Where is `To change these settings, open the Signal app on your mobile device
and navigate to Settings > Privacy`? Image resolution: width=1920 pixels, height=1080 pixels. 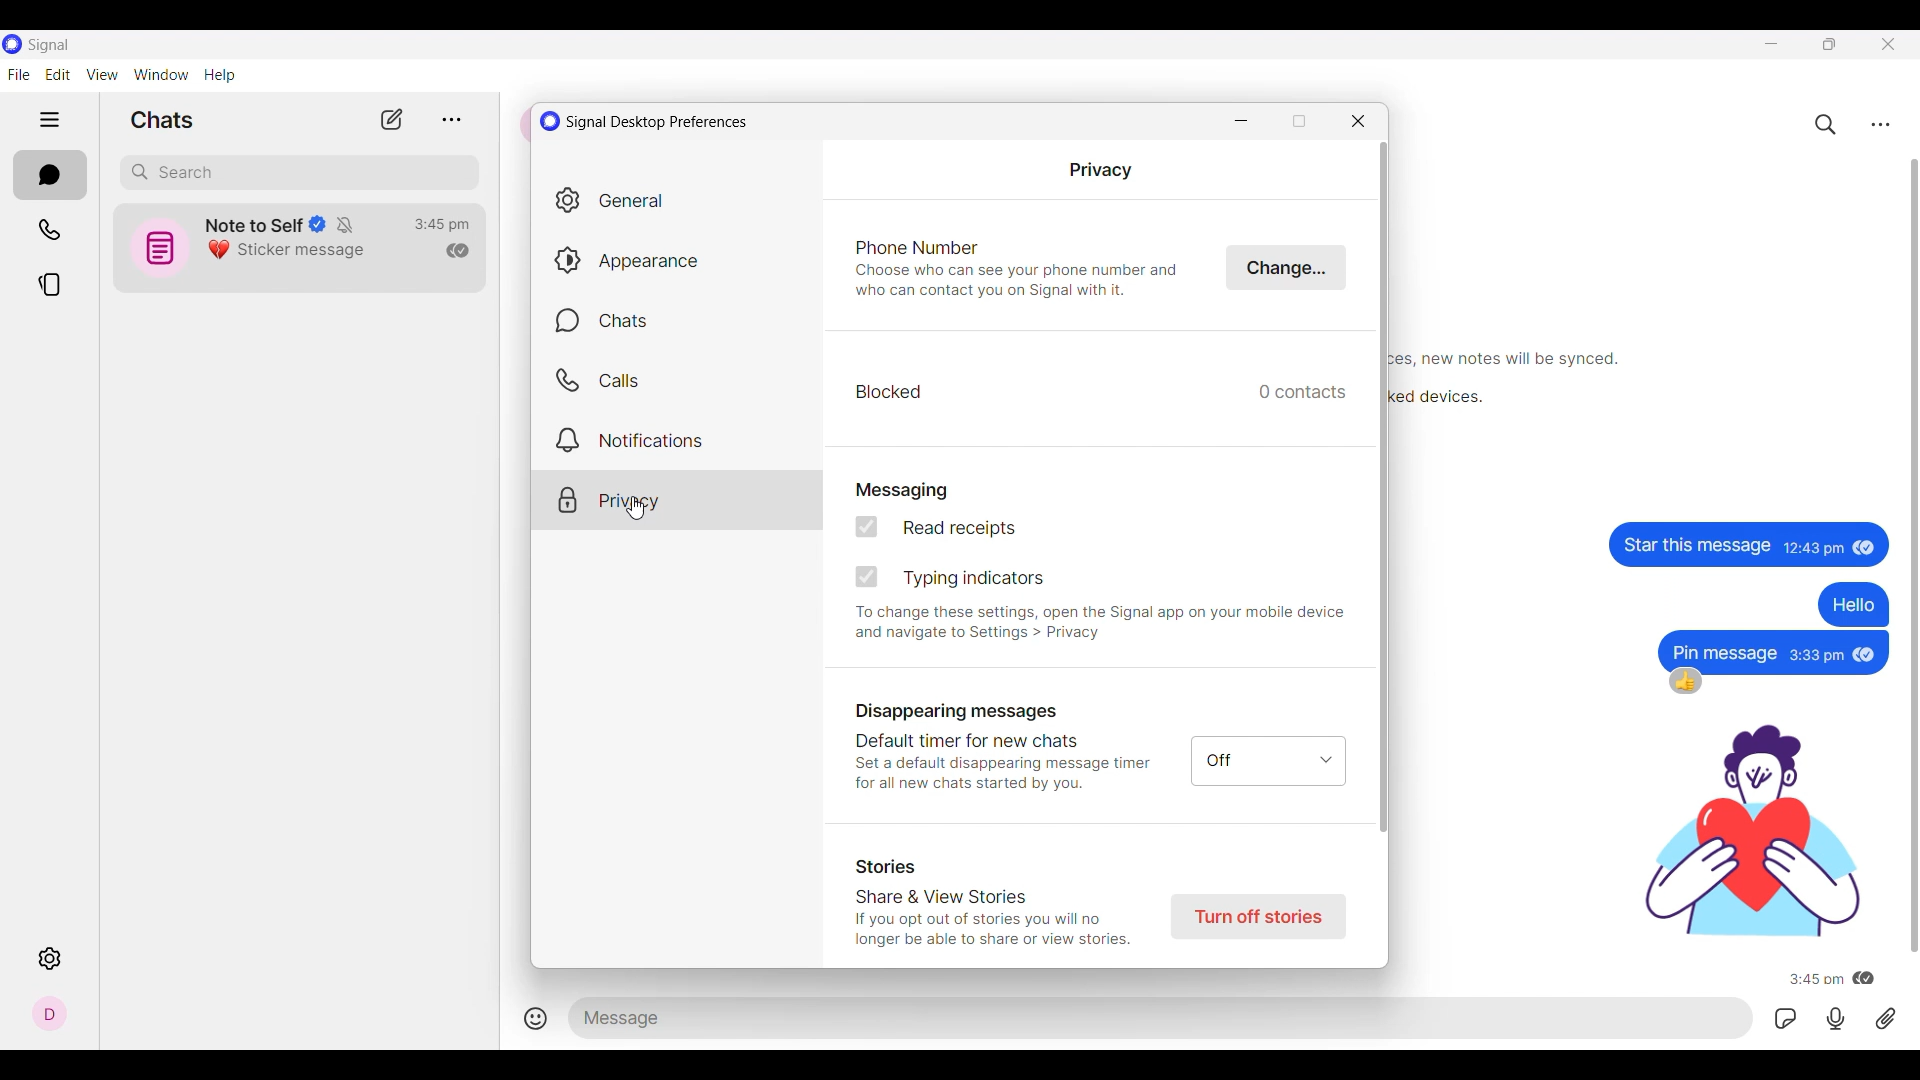 To change these settings, open the Signal app on your mobile device
and navigate to Settings > Privacy is located at coordinates (1069, 623).